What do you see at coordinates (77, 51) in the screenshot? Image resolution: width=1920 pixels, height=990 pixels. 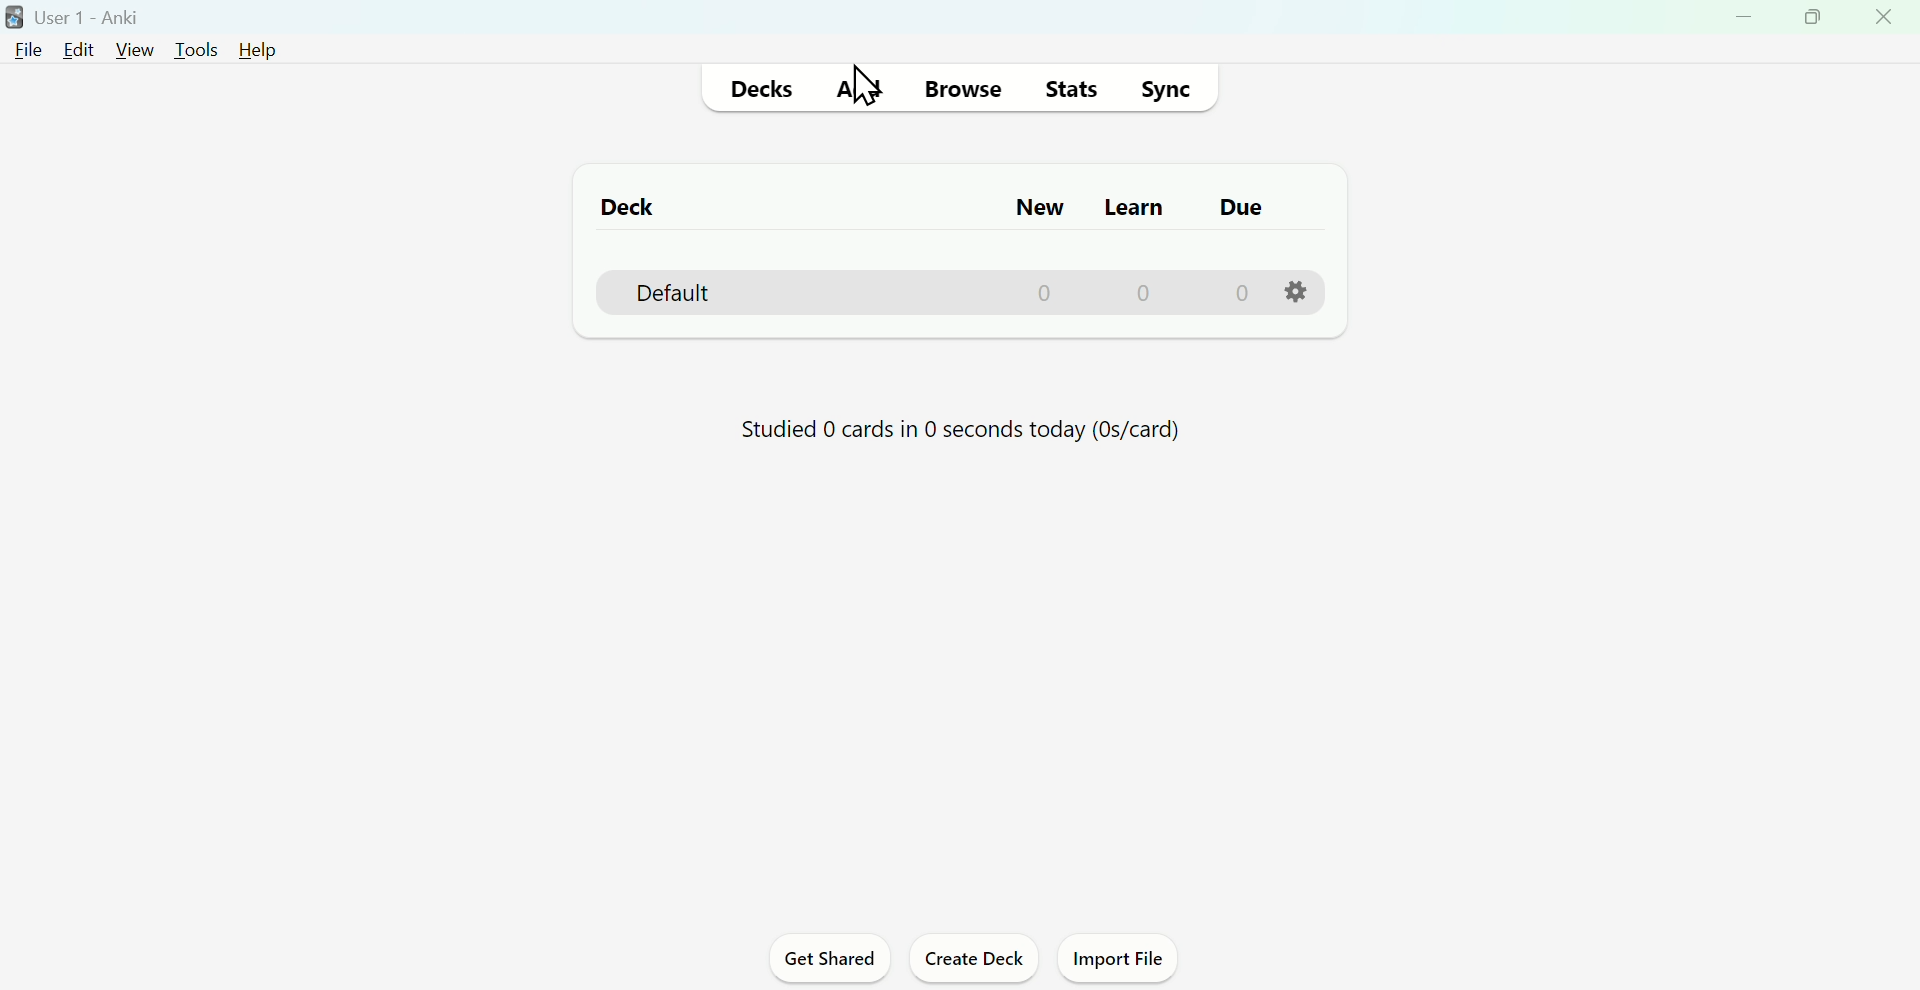 I see `Edit` at bounding box center [77, 51].